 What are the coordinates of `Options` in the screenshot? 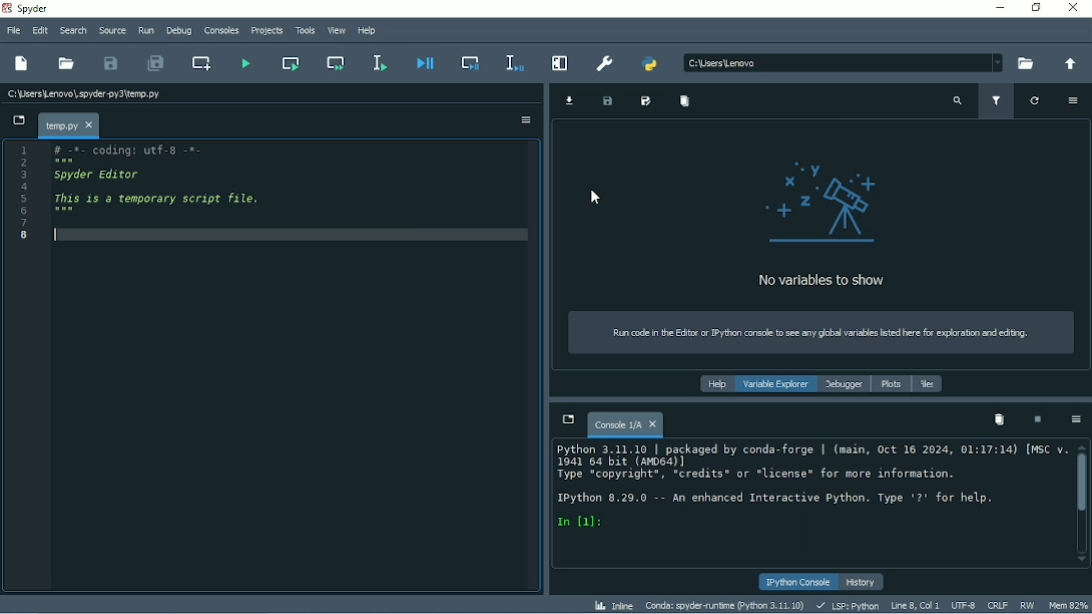 It's located at (526, 120).